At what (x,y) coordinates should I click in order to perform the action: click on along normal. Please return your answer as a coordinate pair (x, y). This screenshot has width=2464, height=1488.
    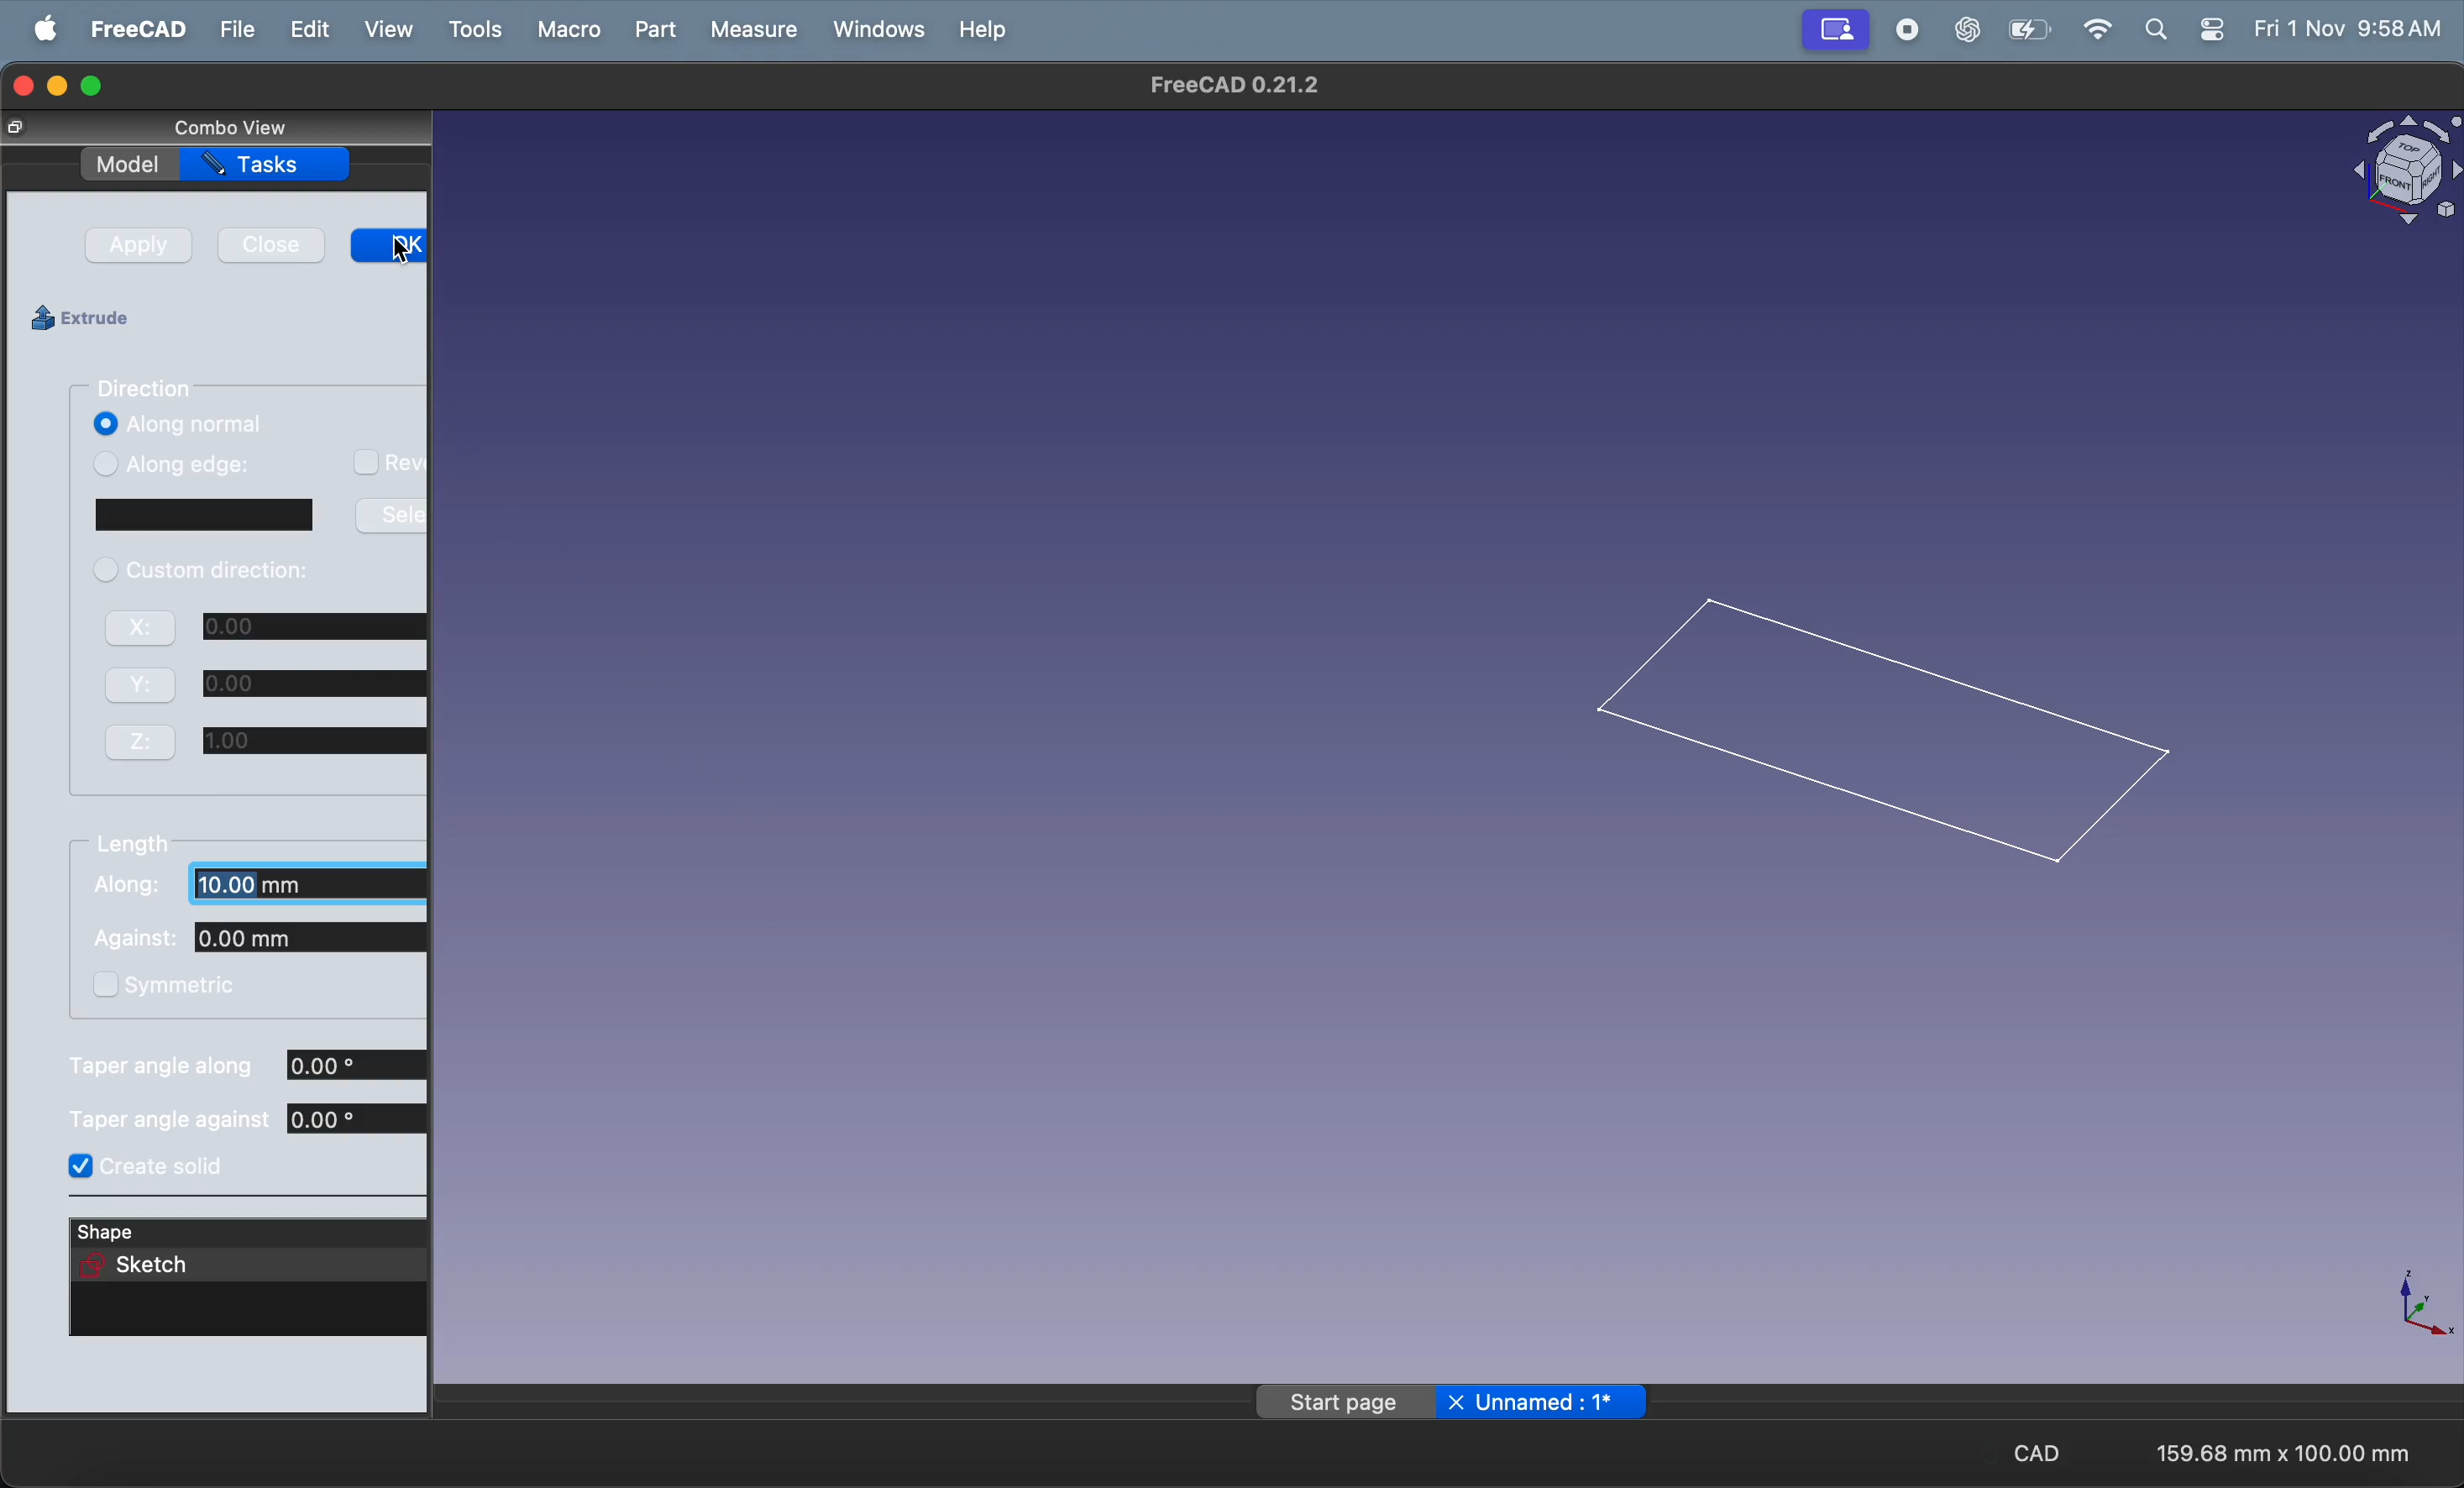
    Looking at the image, I should click on (184, 424).